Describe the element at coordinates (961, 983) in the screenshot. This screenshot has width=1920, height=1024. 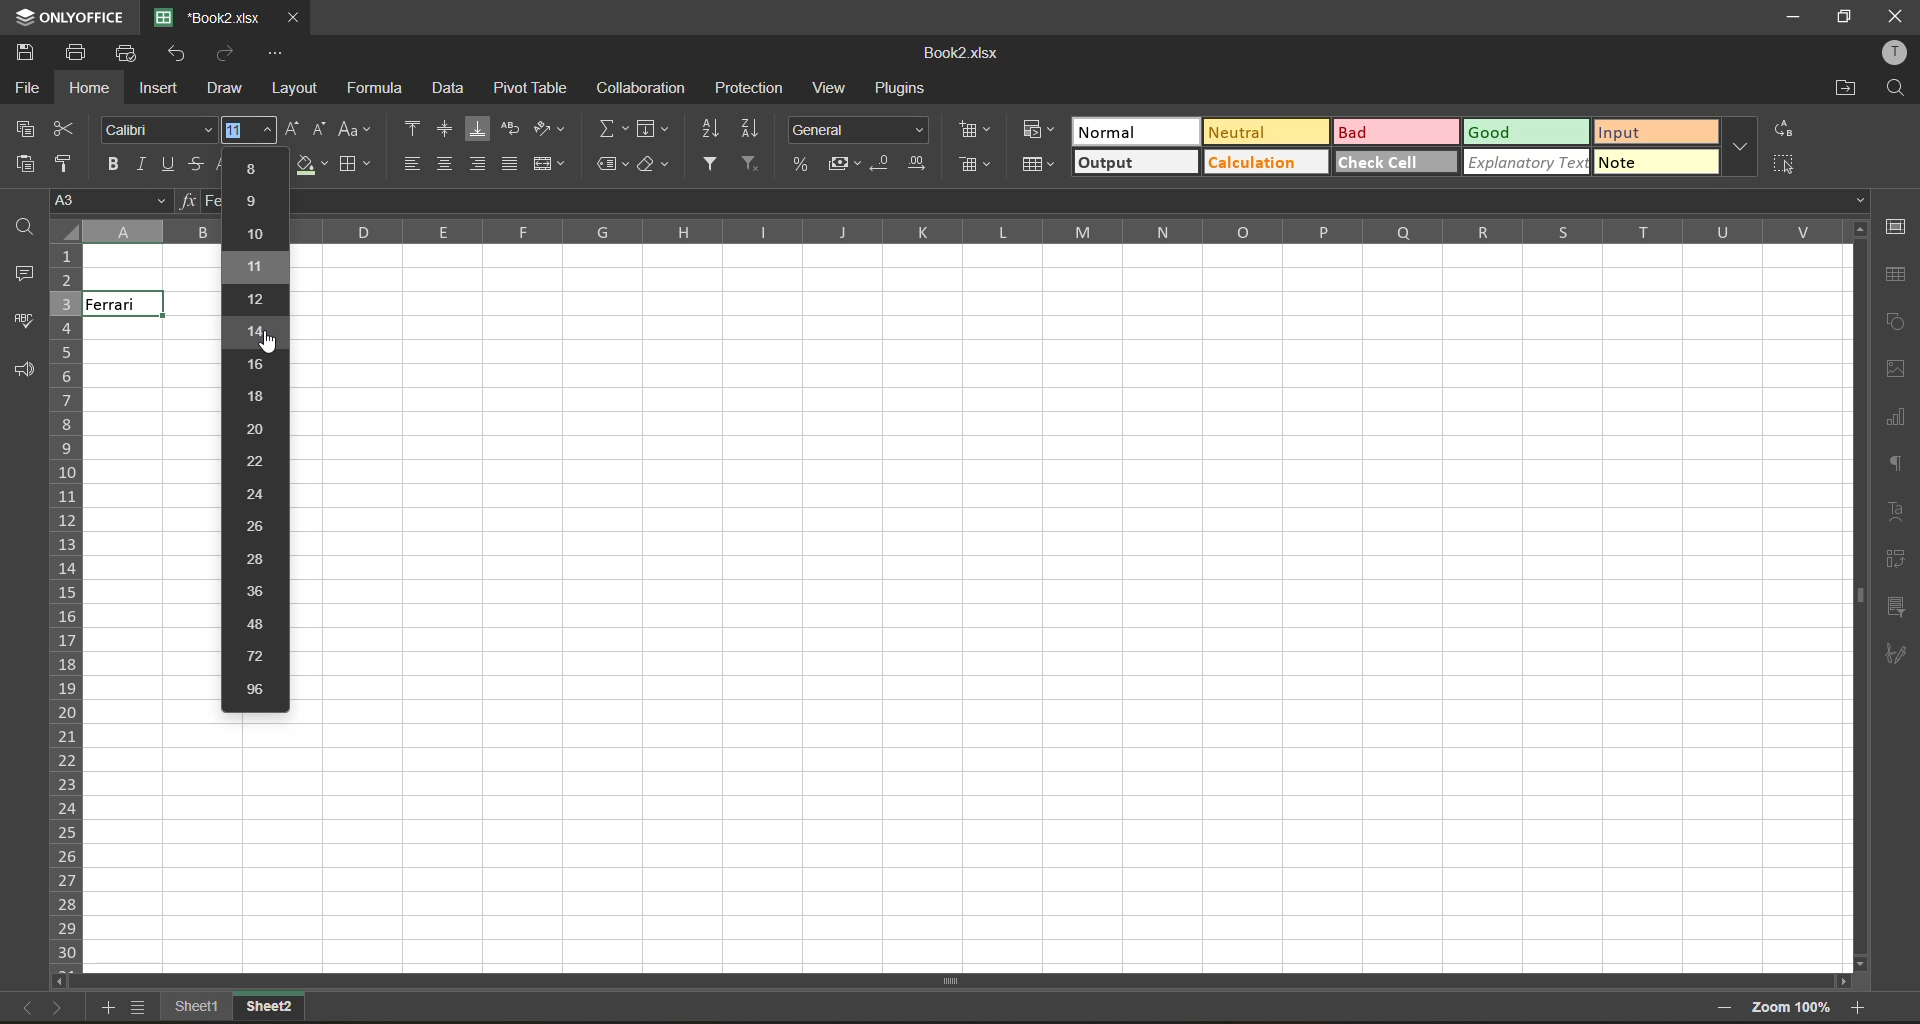
I see `Vertical Scrollbar` at that location.